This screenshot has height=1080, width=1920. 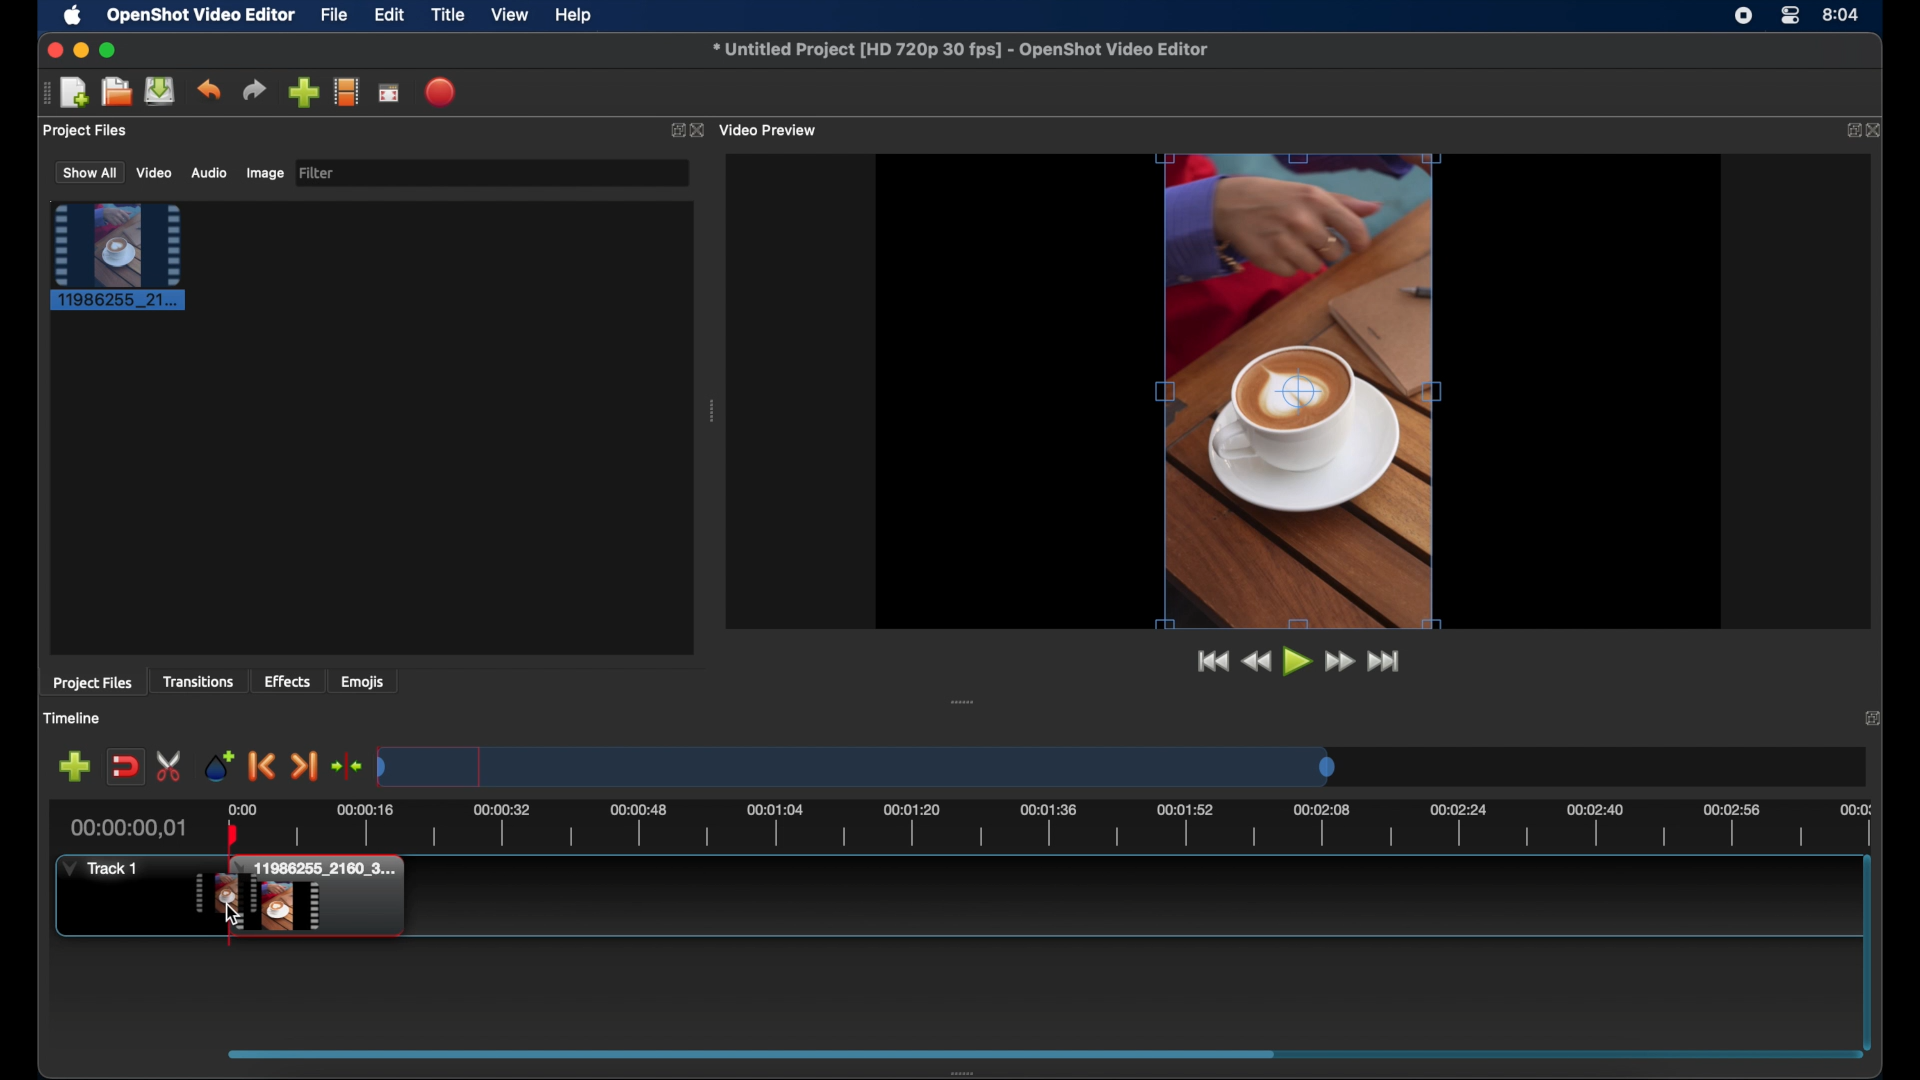 I want to click on transitions, so click(x=198, y=683).